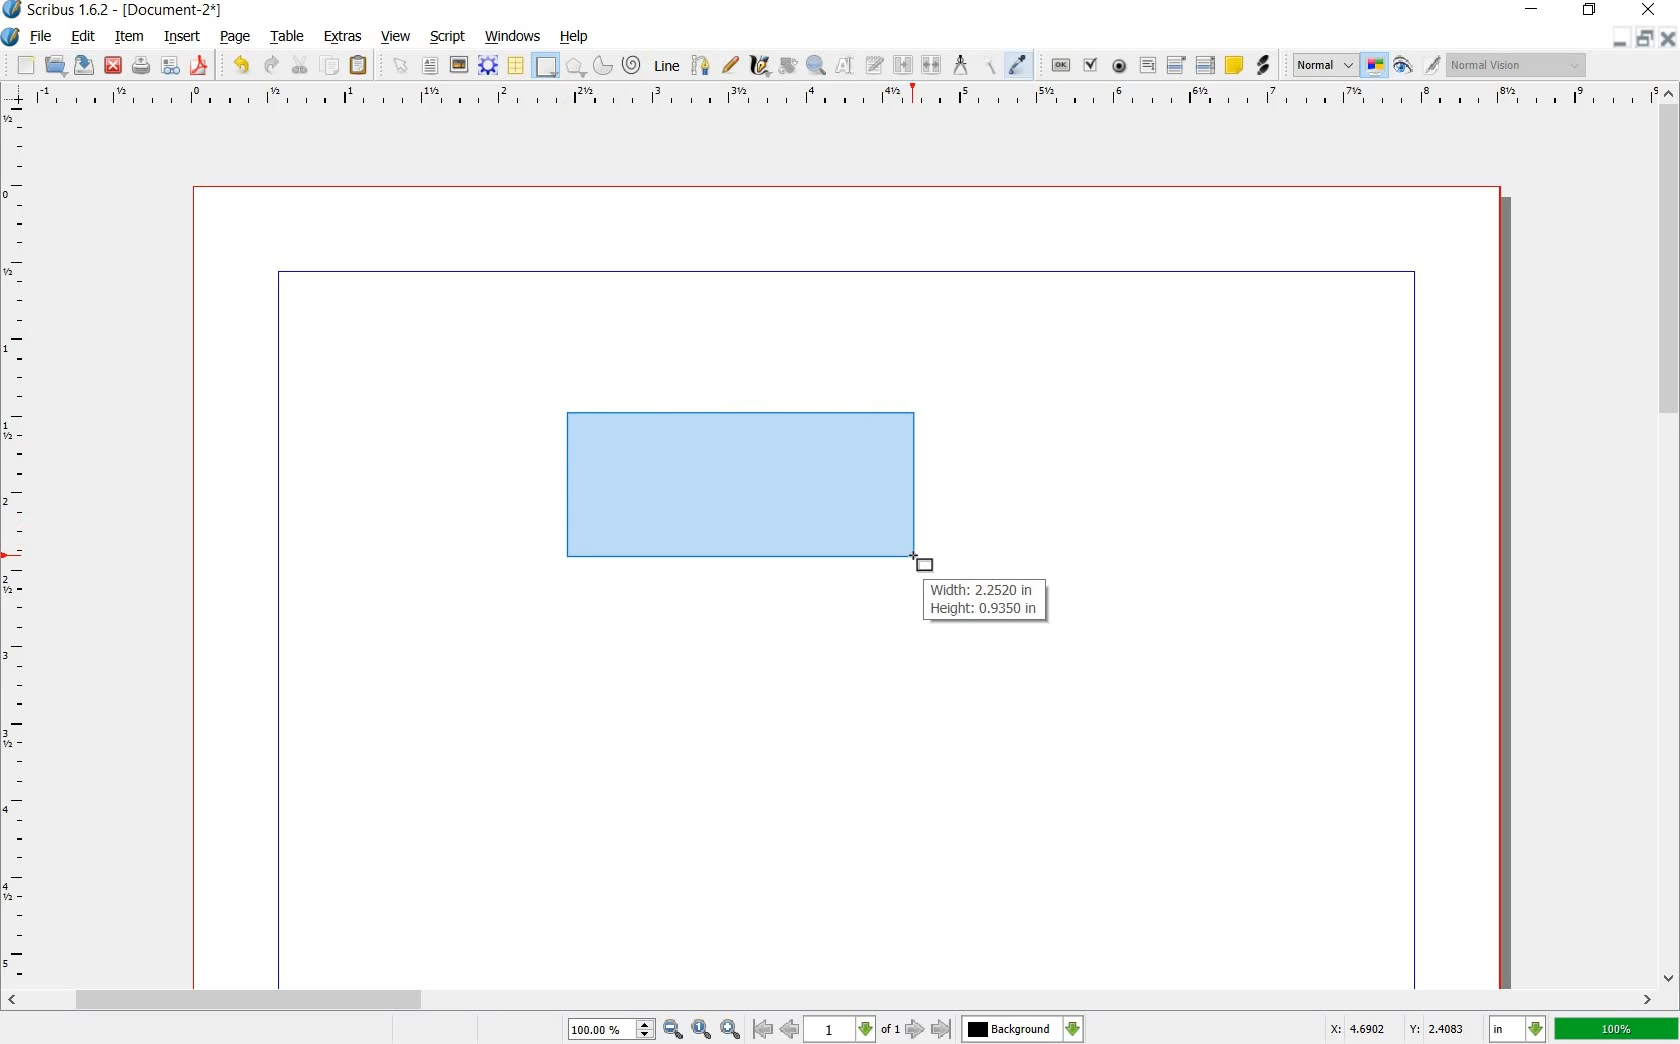  I want to click on select current unit, so click(1515, 1029).